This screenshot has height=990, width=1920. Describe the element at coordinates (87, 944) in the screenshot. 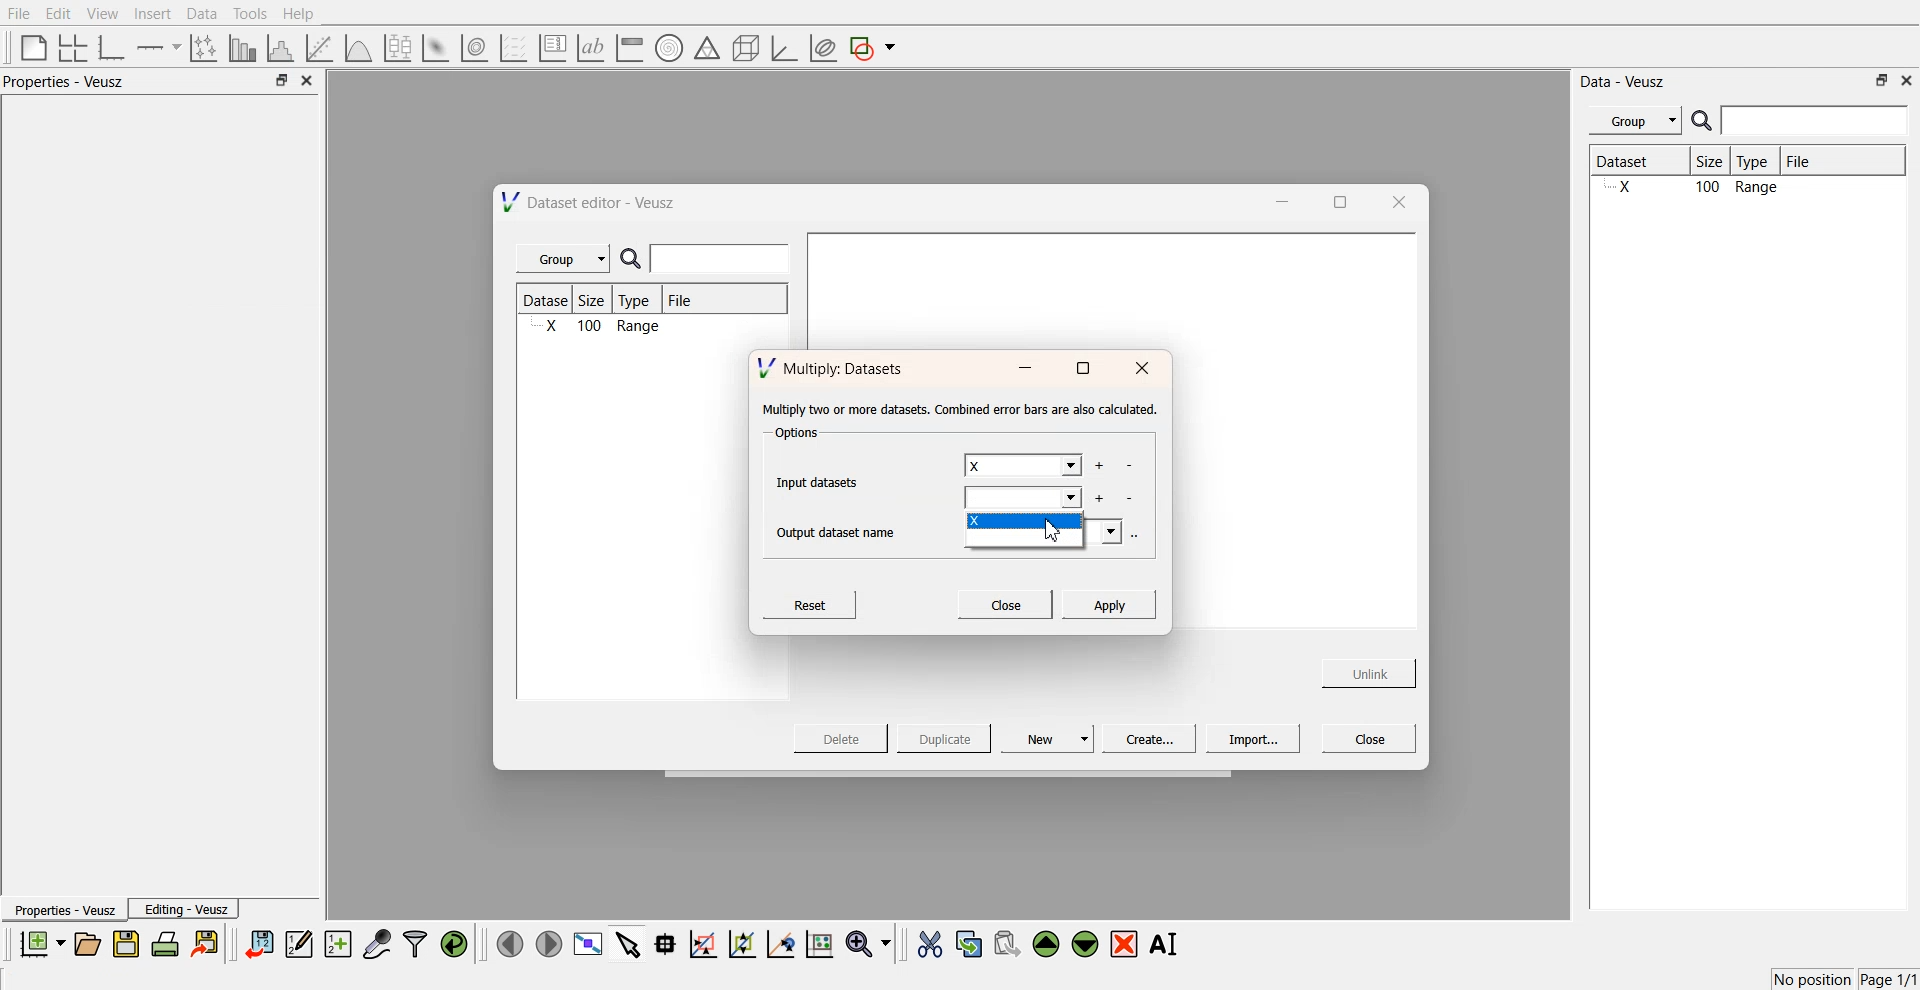

I see `open` at that location.